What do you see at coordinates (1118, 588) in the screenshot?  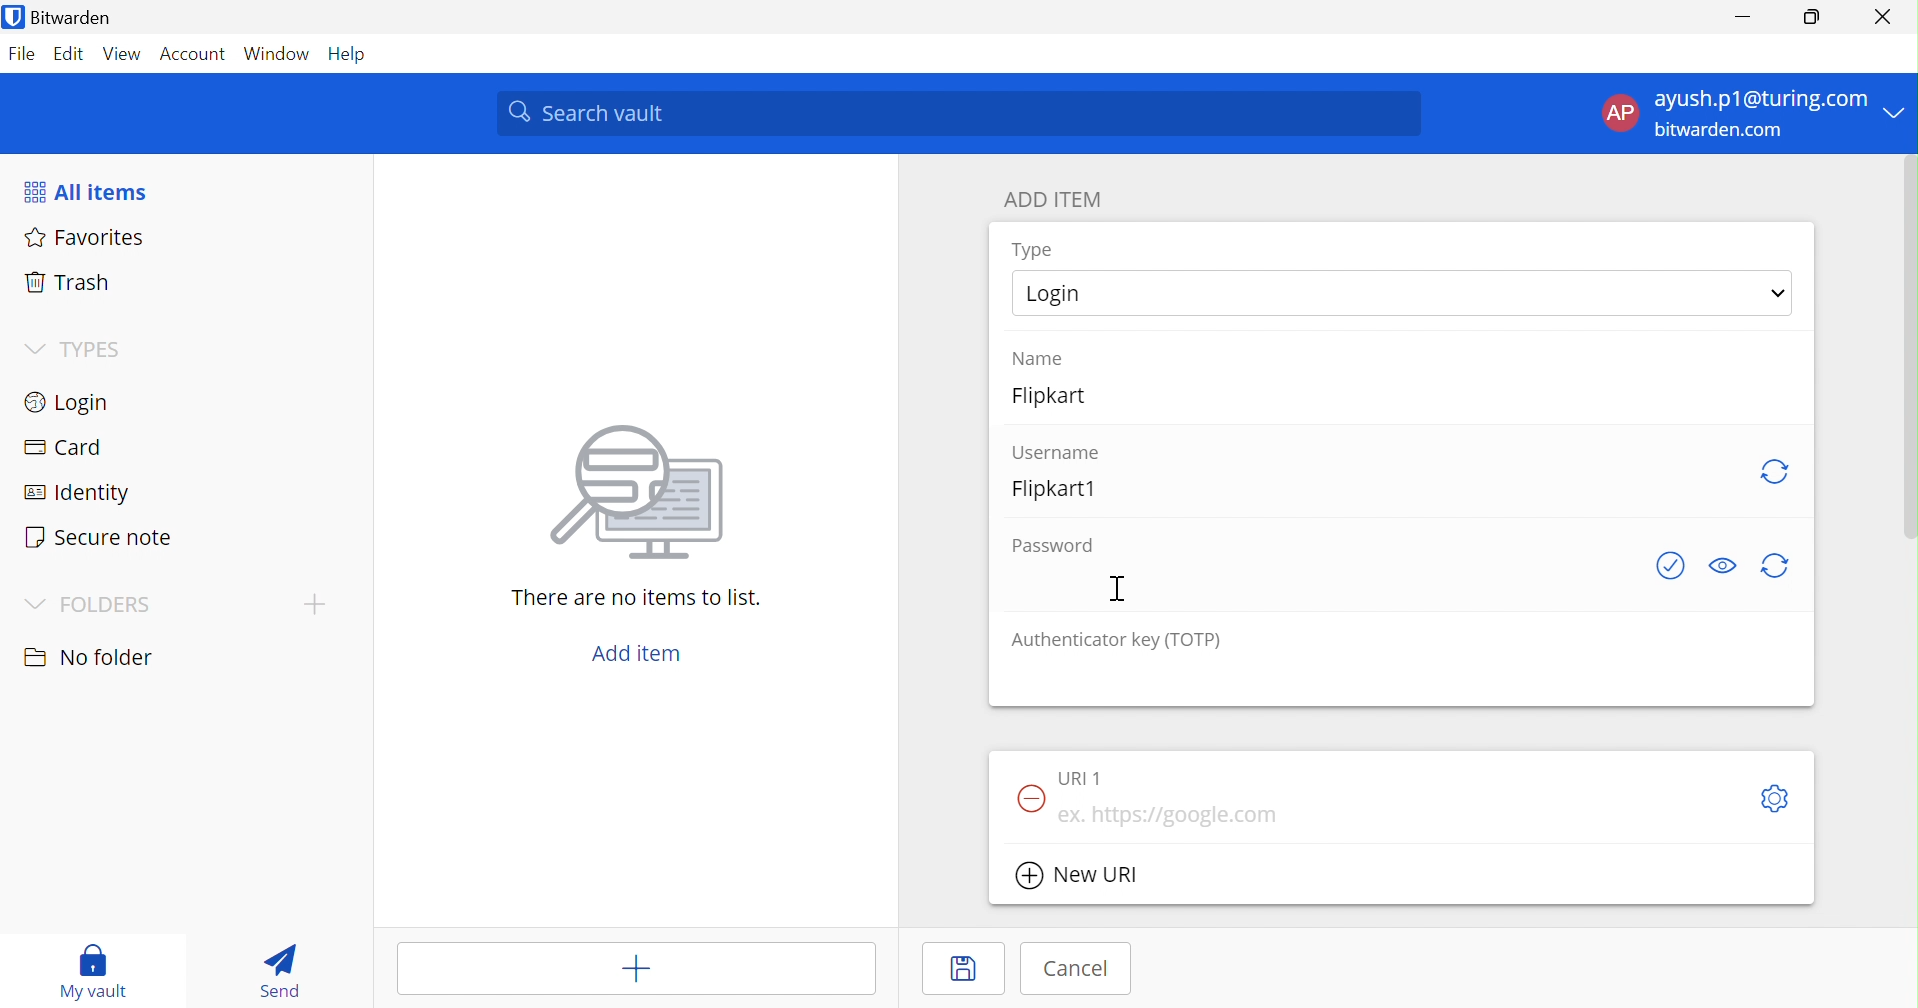 I see `Cursor` at bounding box center [1118, 588].